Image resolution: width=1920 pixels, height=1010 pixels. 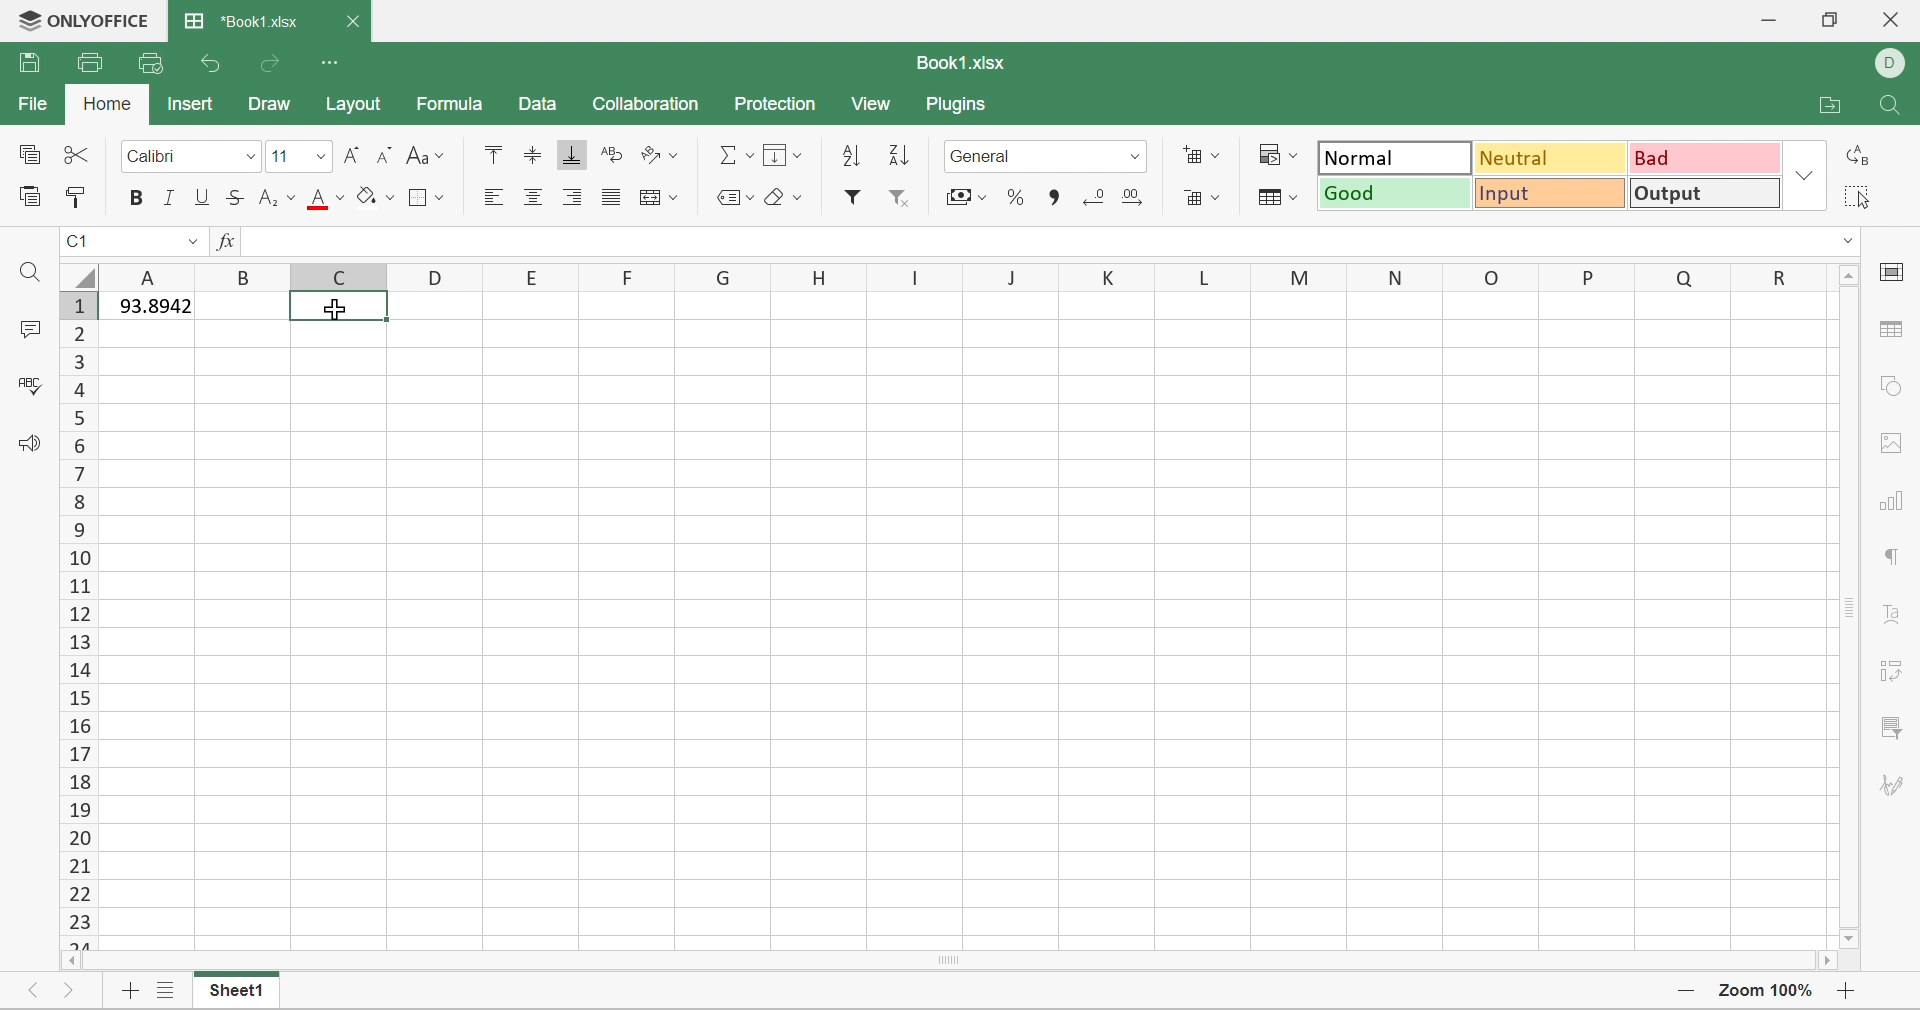 I want to click on Collaboration, so click(x=649, y=102).